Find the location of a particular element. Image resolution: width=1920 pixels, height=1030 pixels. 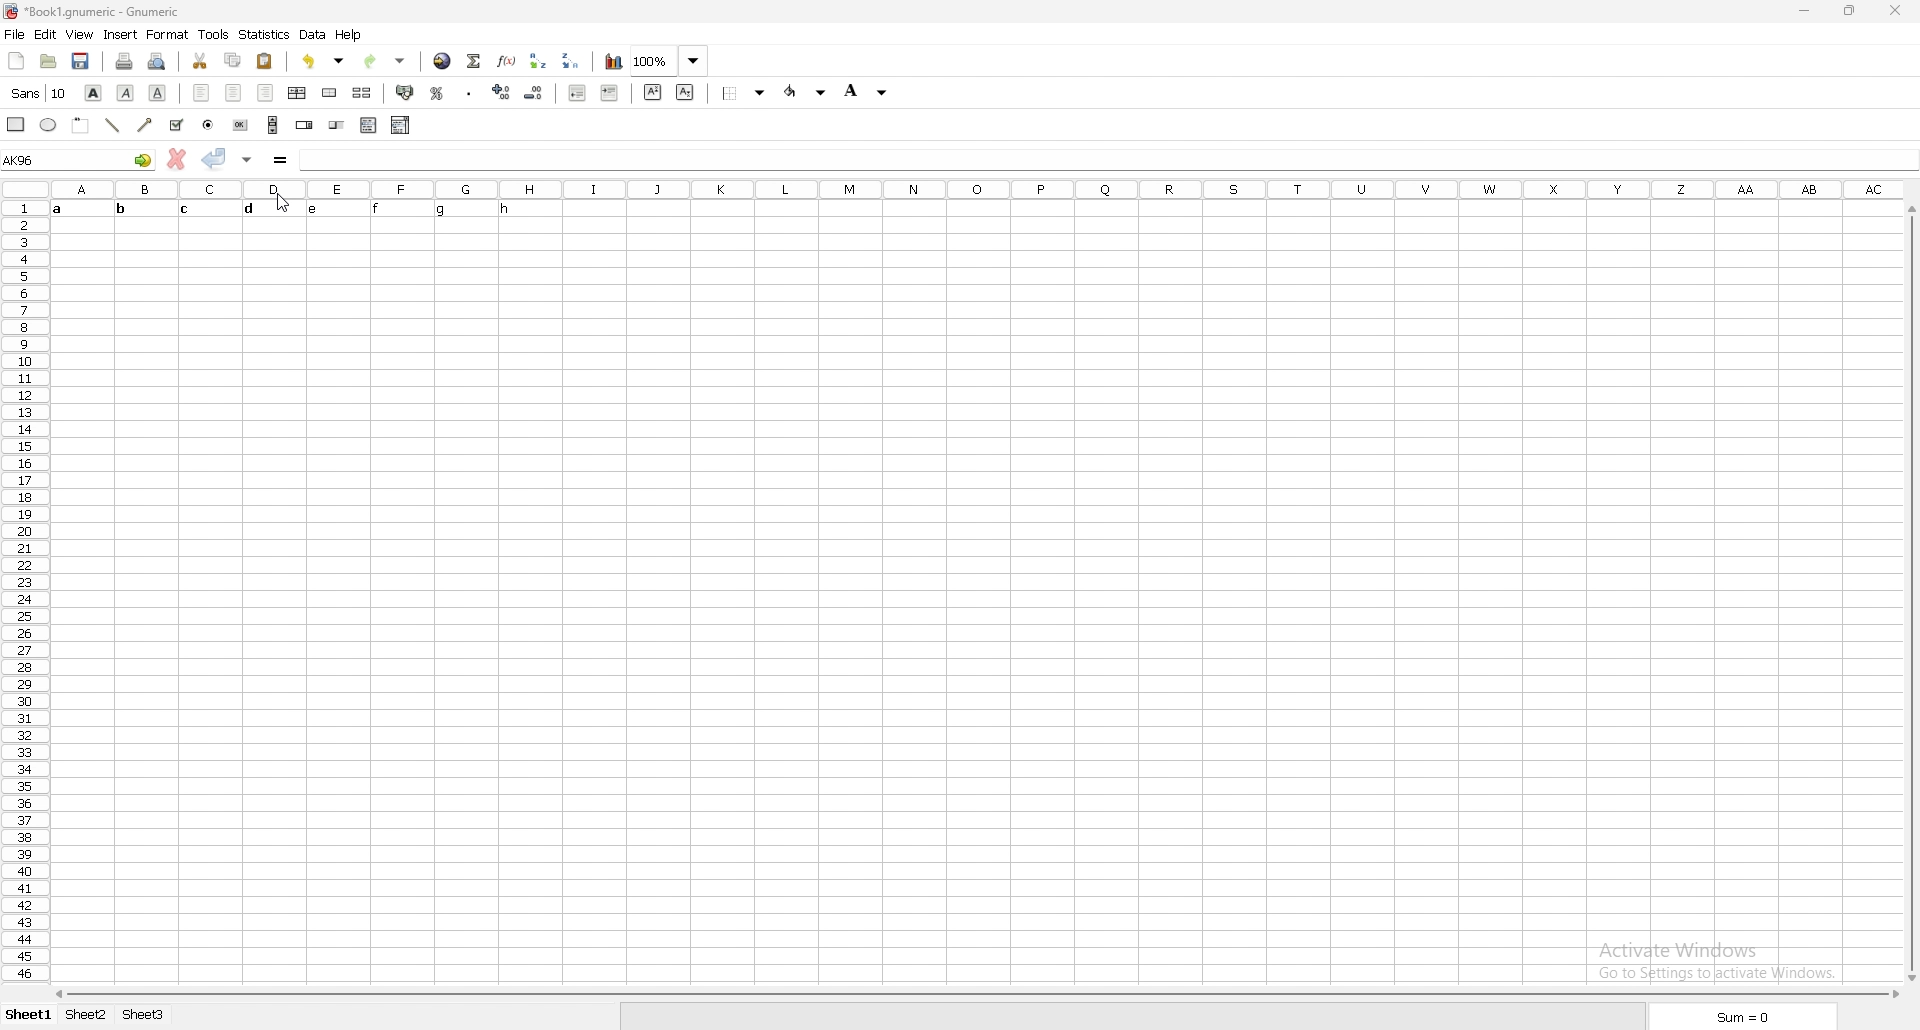

cancel changes is located at coordinates (177, 157).